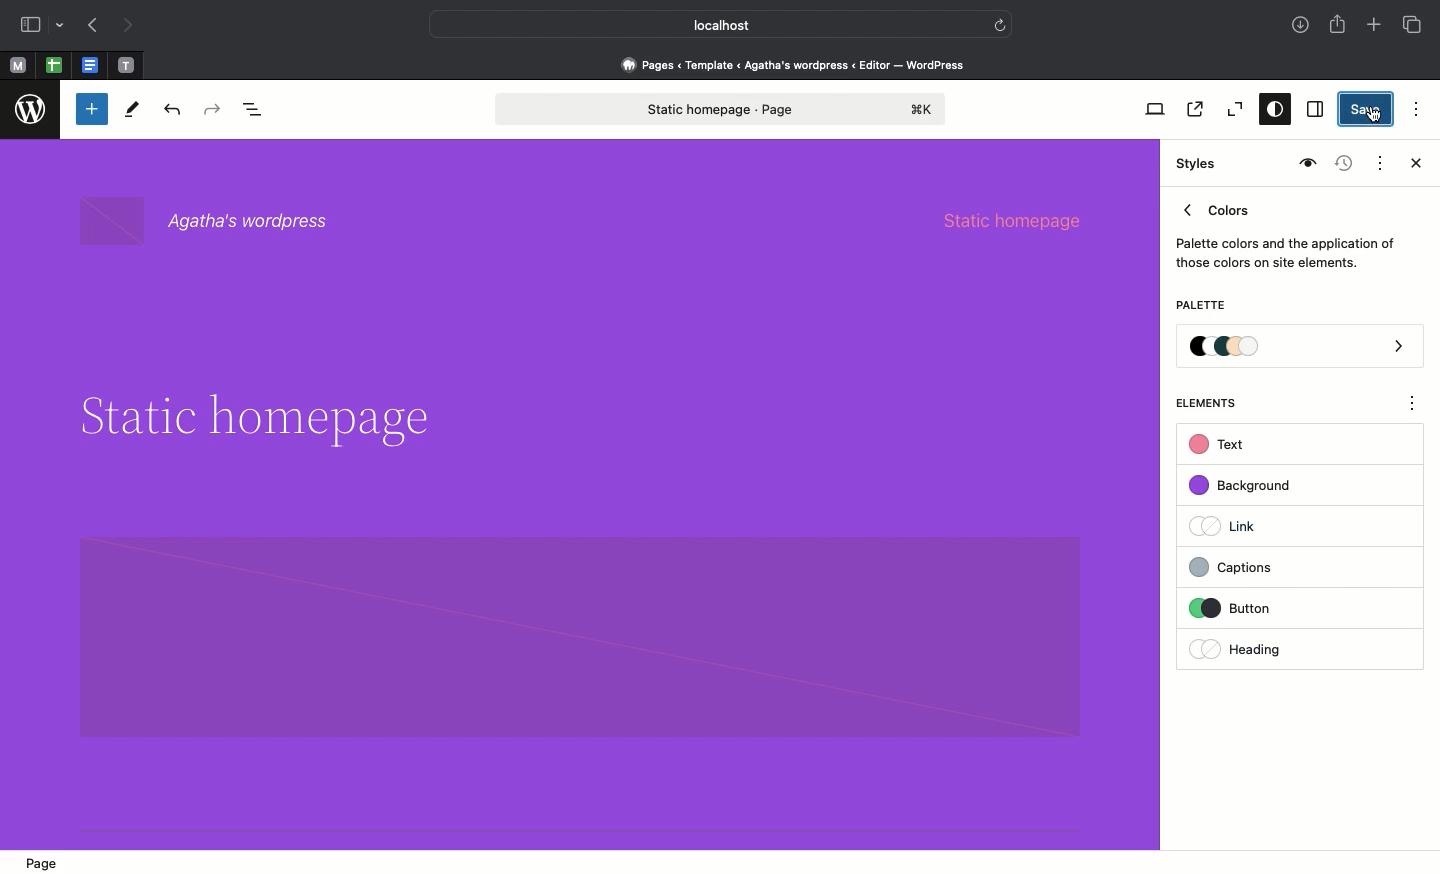  Describe the element at coordinates (92, 66) in the screenshot. I see `Pinned tab` at that location.